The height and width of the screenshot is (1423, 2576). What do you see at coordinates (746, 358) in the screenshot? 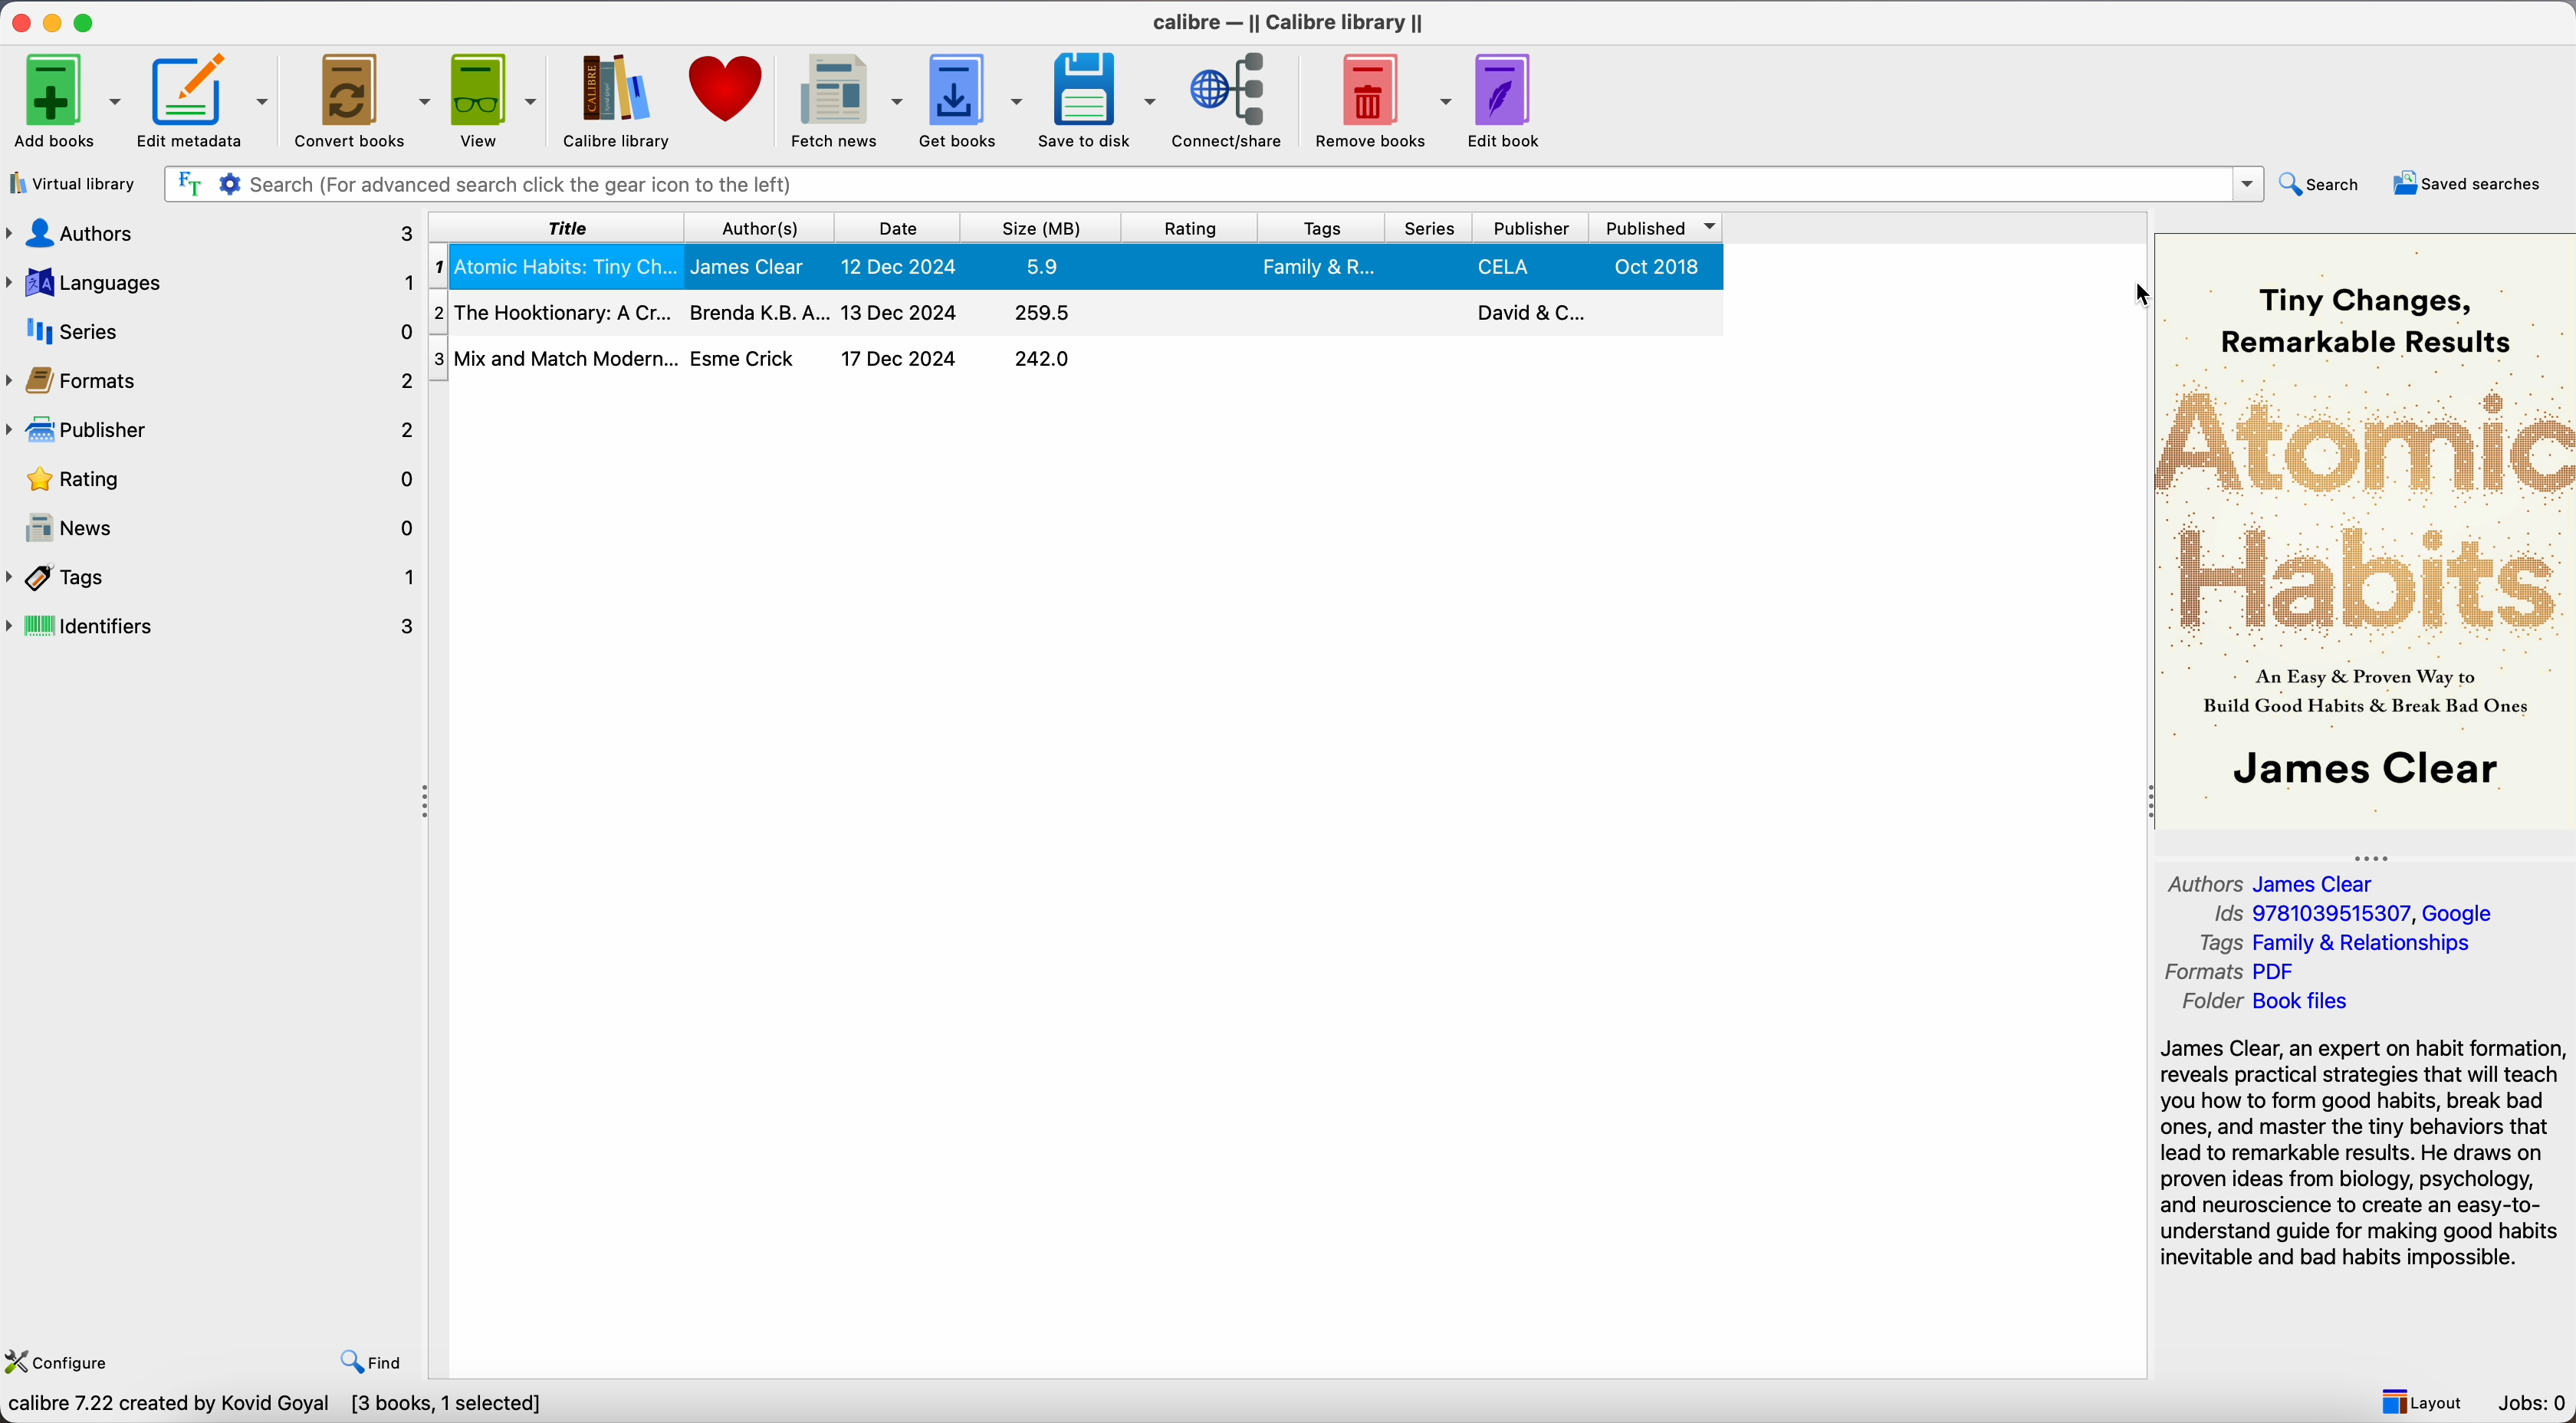
I see `Esme Crick` at bounding box center [746, 358].